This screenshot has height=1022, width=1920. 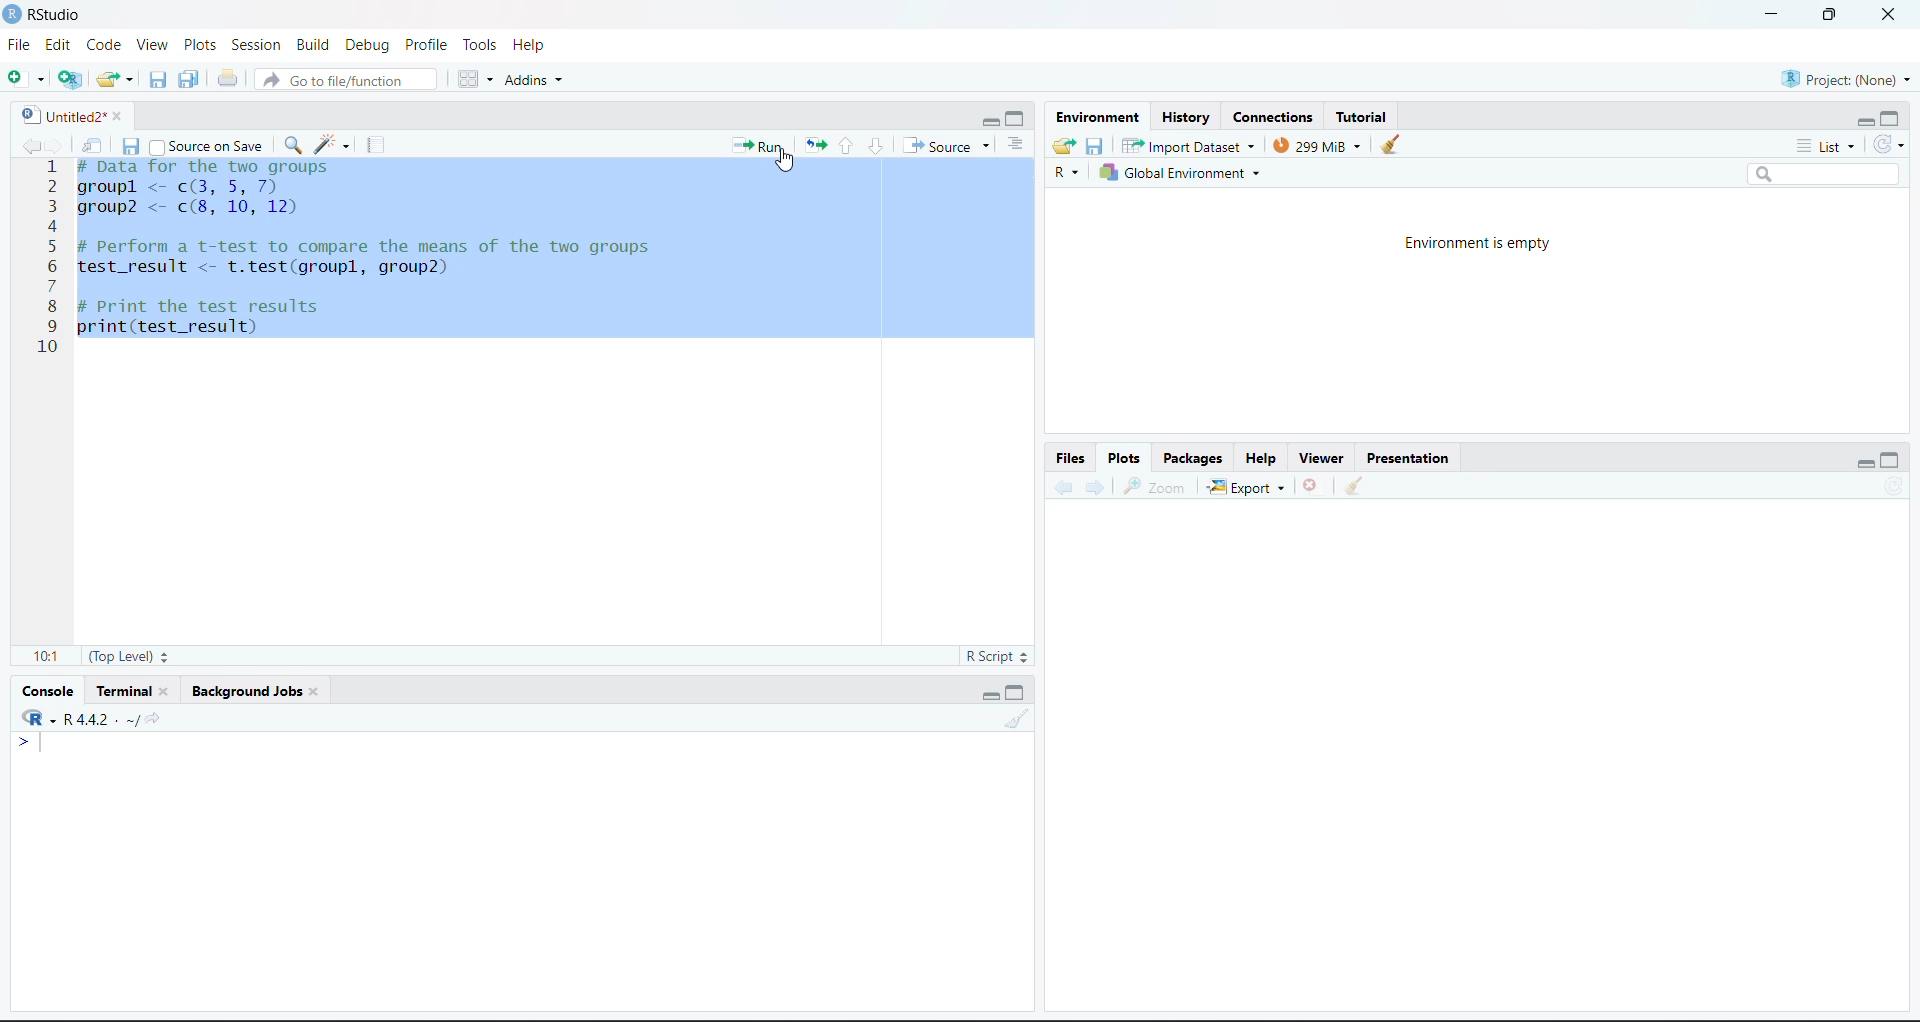 I want to click on (Top level), so click(x=130, y=656).